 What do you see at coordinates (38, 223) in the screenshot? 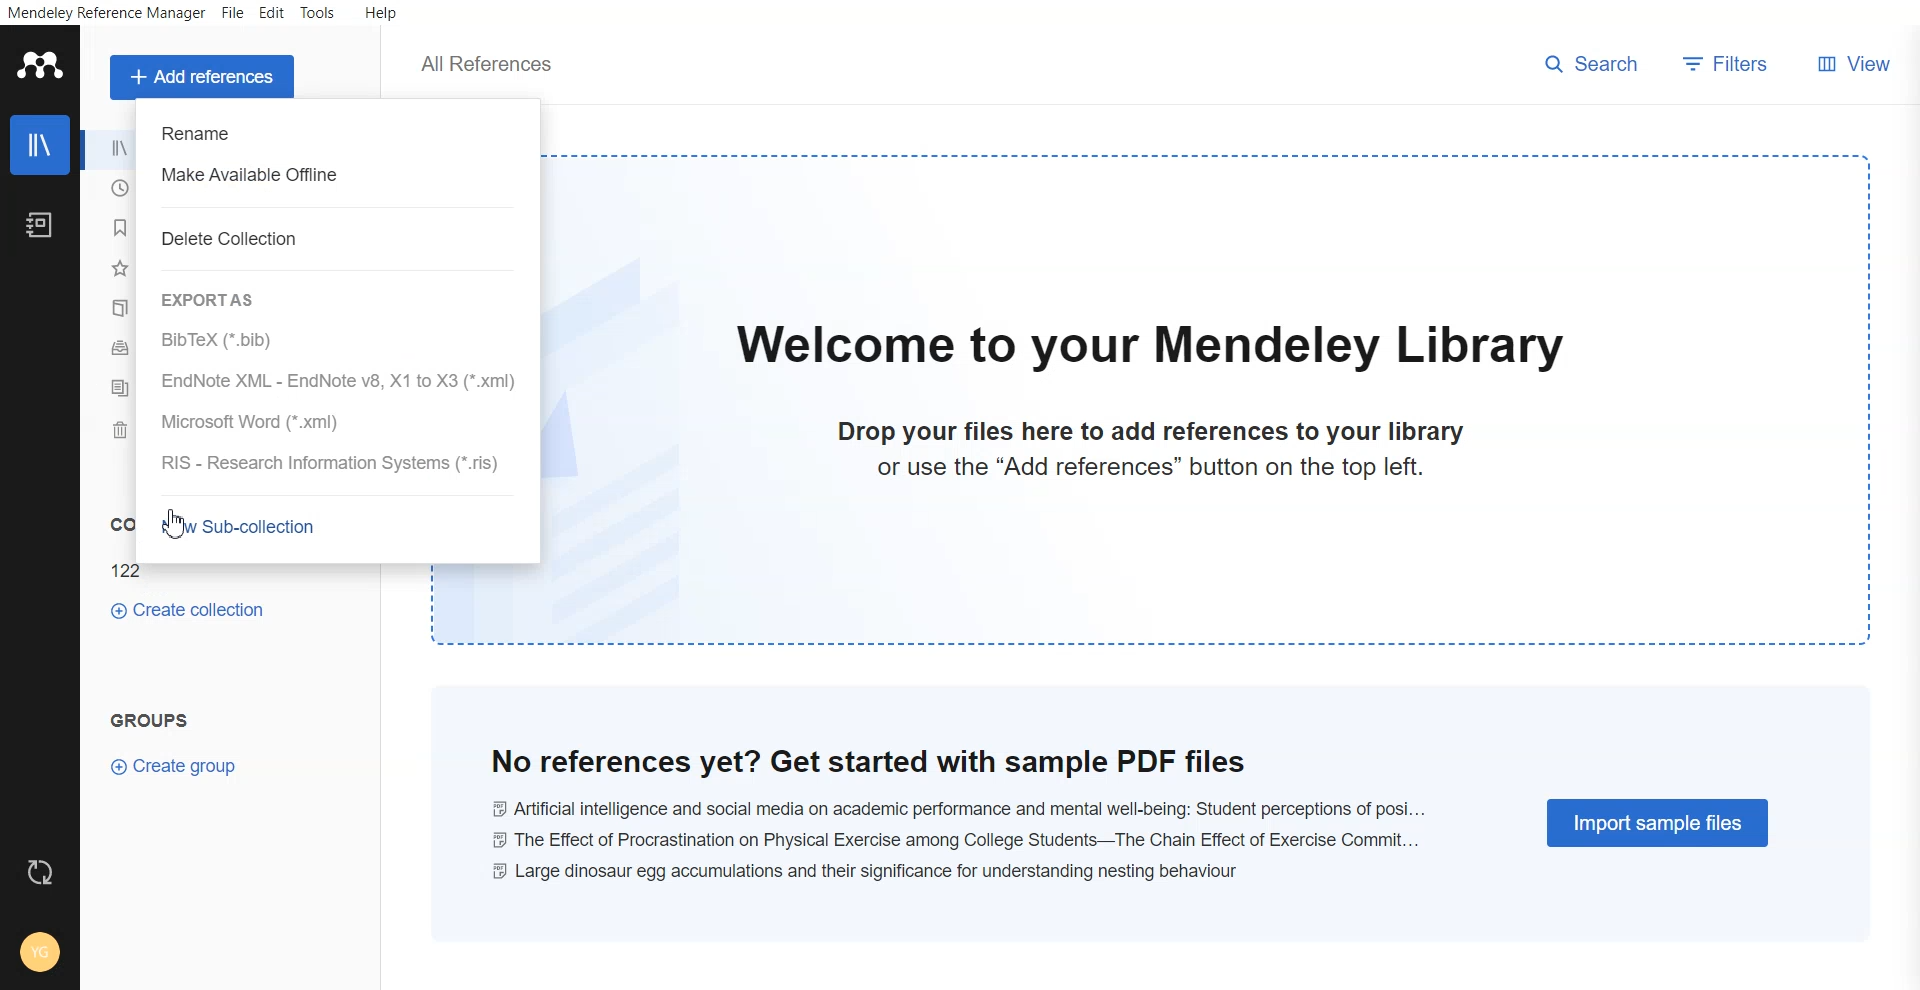
I see `Notebook` at bounding box center [38, 223].